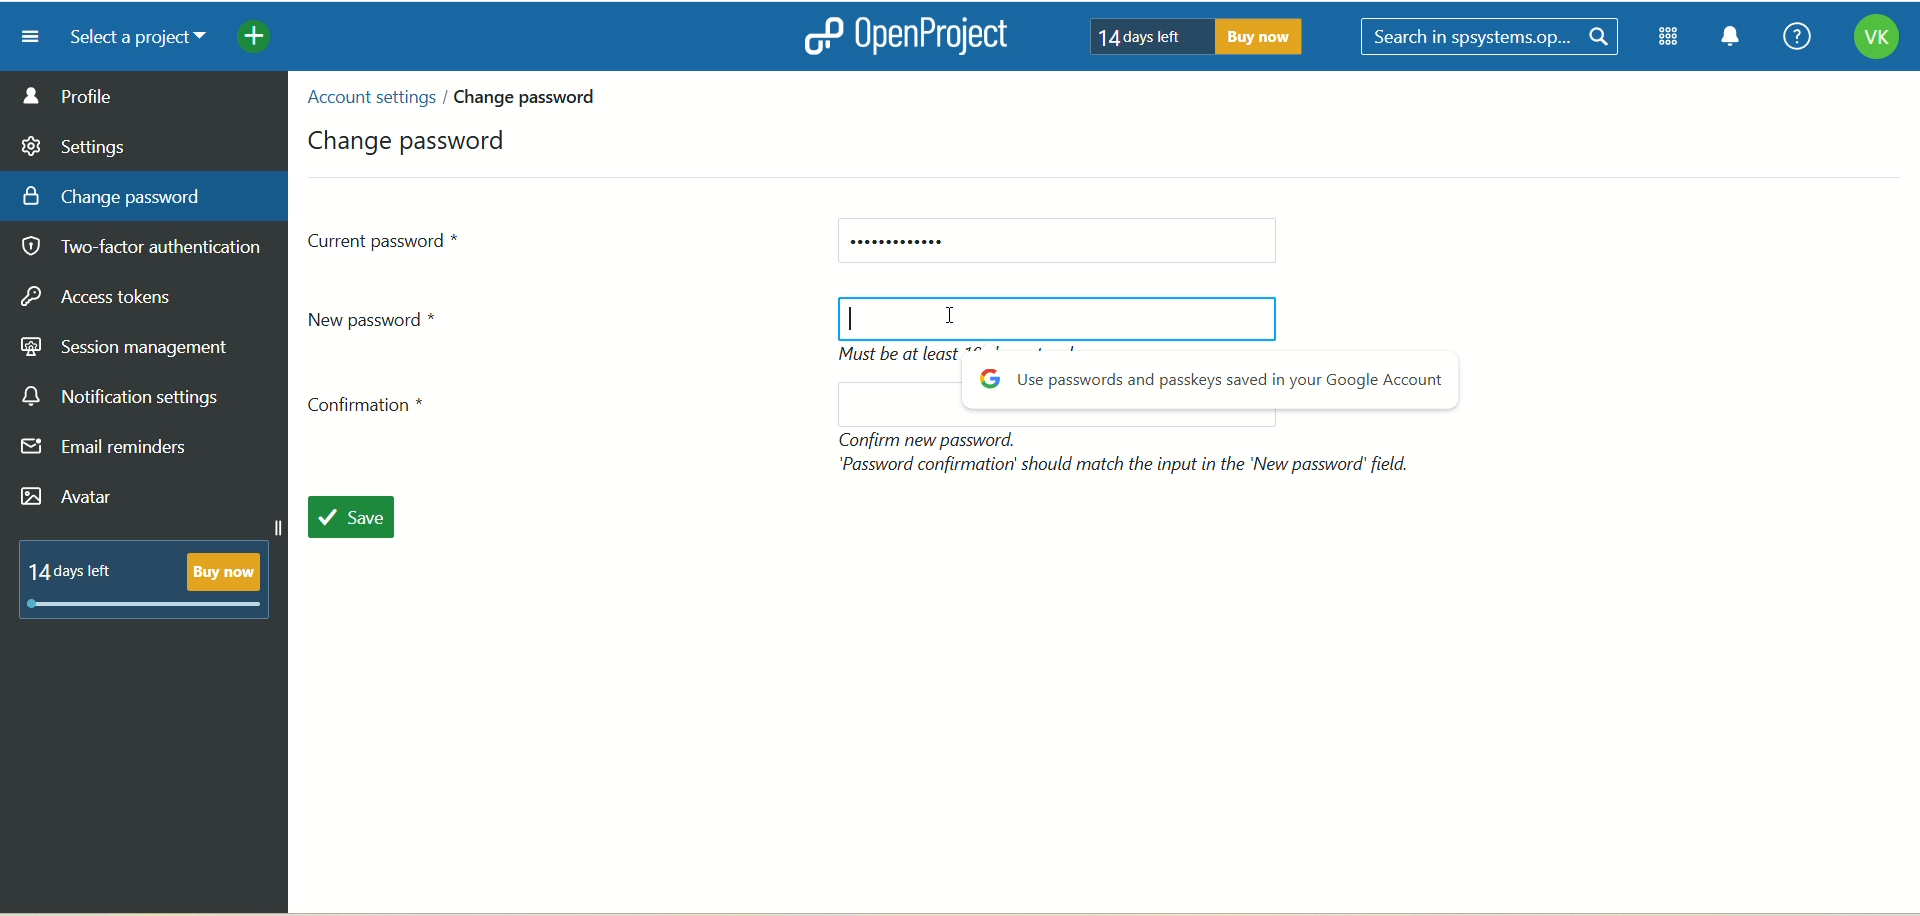  What do you see at coordinates (130, 38) in the screenshot?
I see `select a project` at bounding box center [130, 38].